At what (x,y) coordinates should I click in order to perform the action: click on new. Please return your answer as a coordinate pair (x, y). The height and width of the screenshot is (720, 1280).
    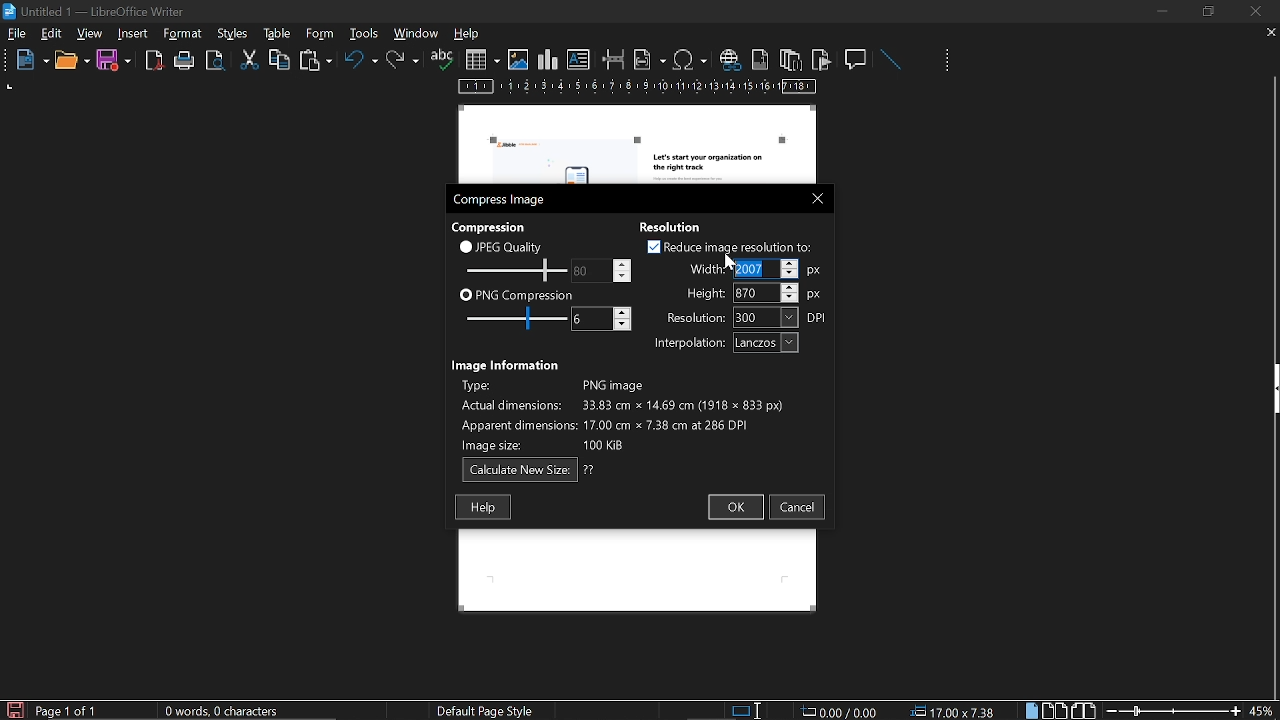
    Looking at the image, I should click on (27, 61).